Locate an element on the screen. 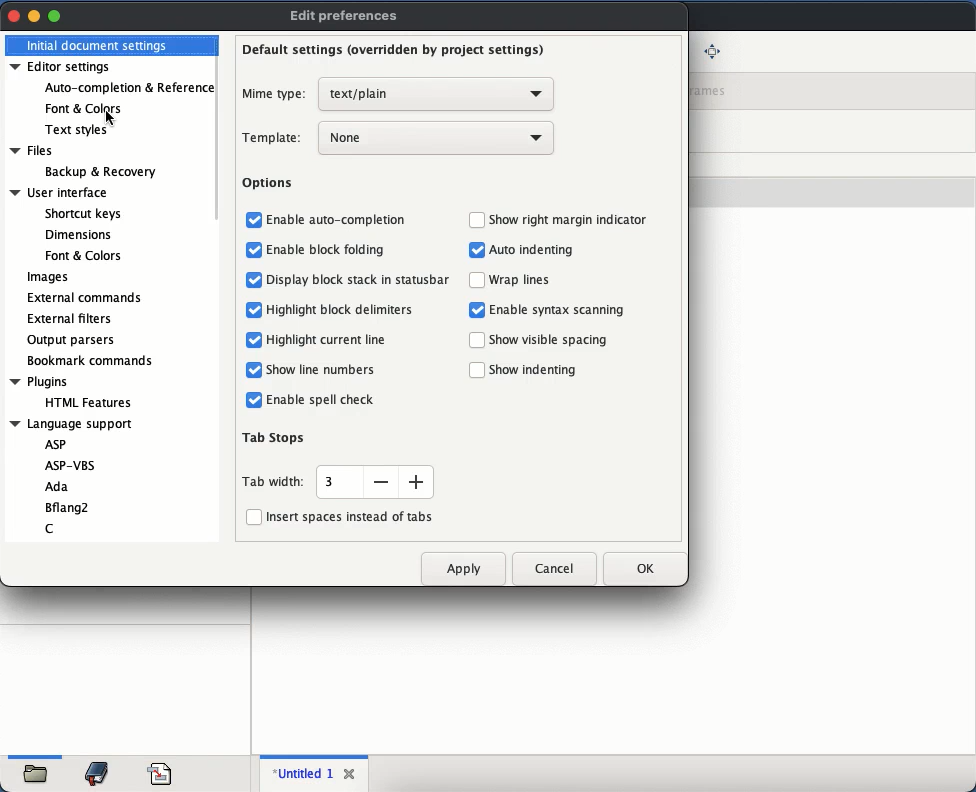  initial document settings is located at coordinates (98, 45).